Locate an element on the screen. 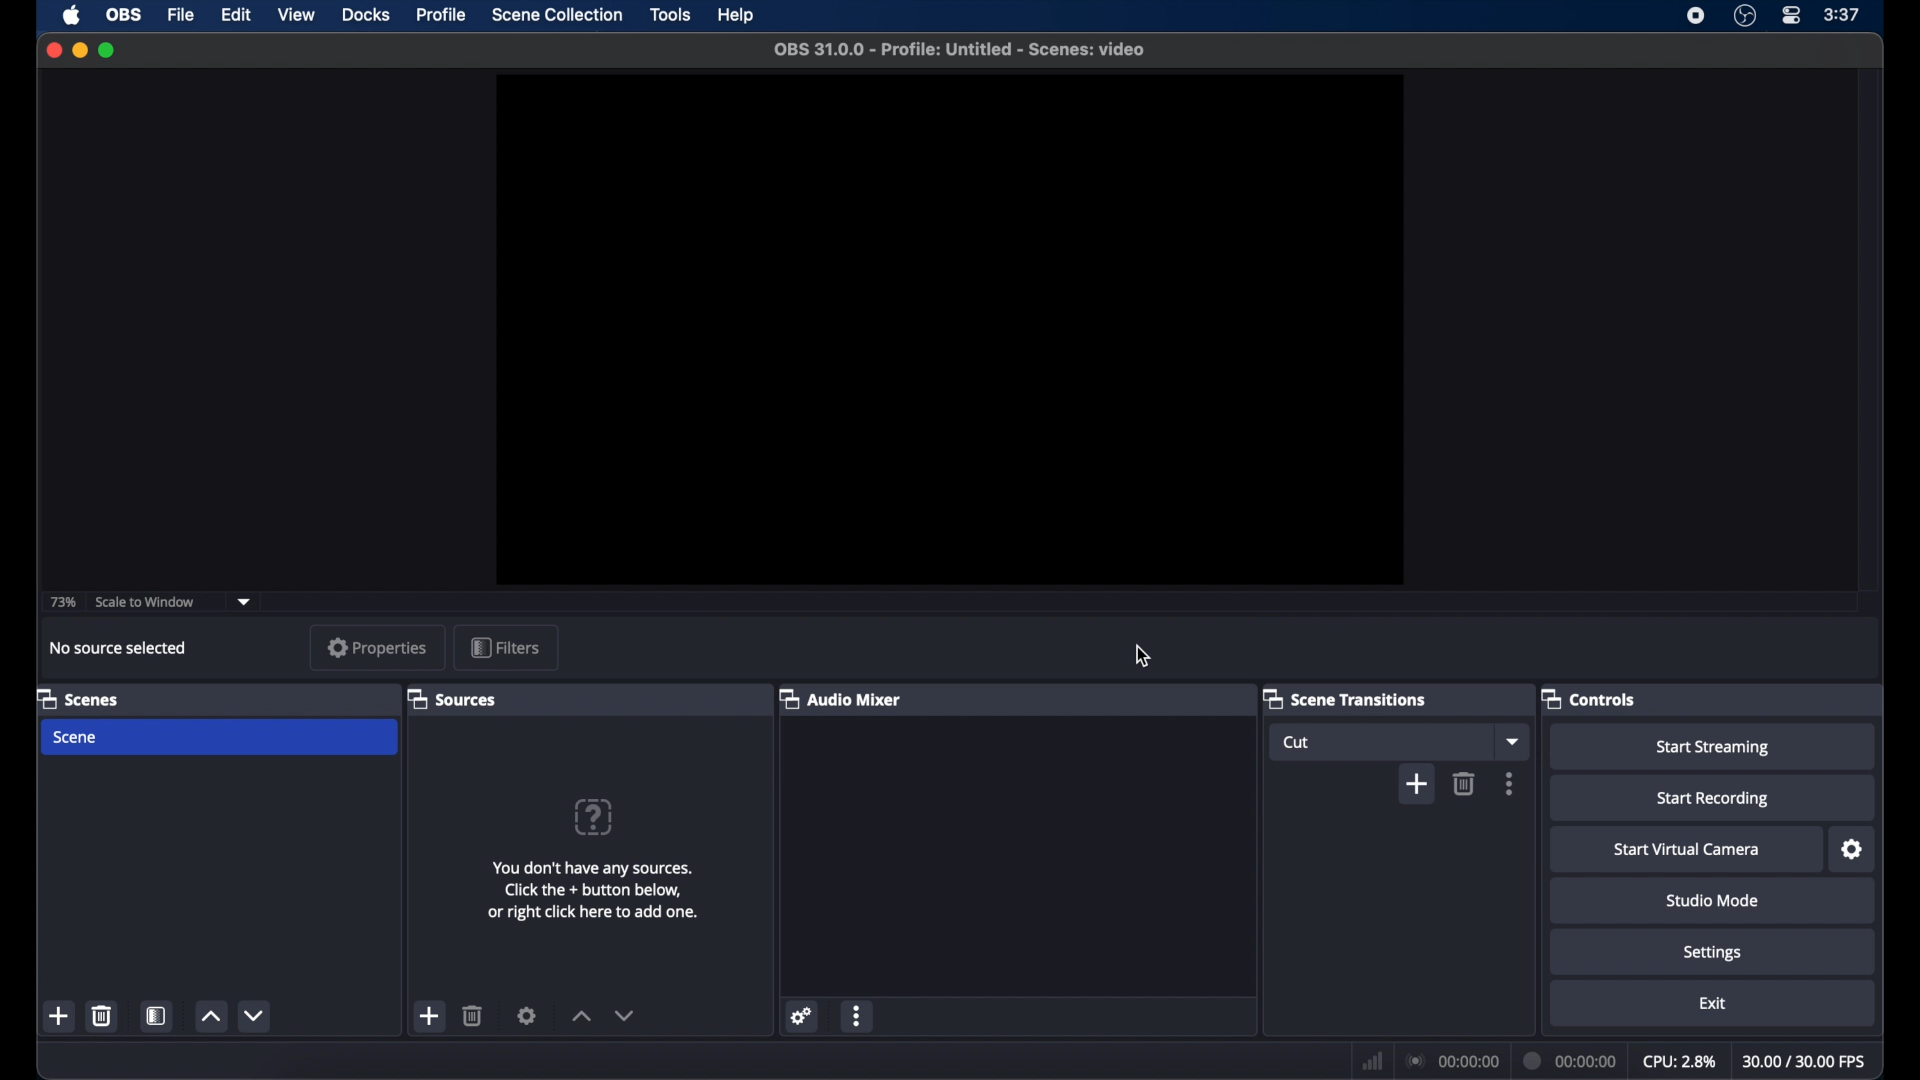 Image resolution: width=1920 pixels, height=1080 pixels. connection is located at coordinates (1451, 1060).